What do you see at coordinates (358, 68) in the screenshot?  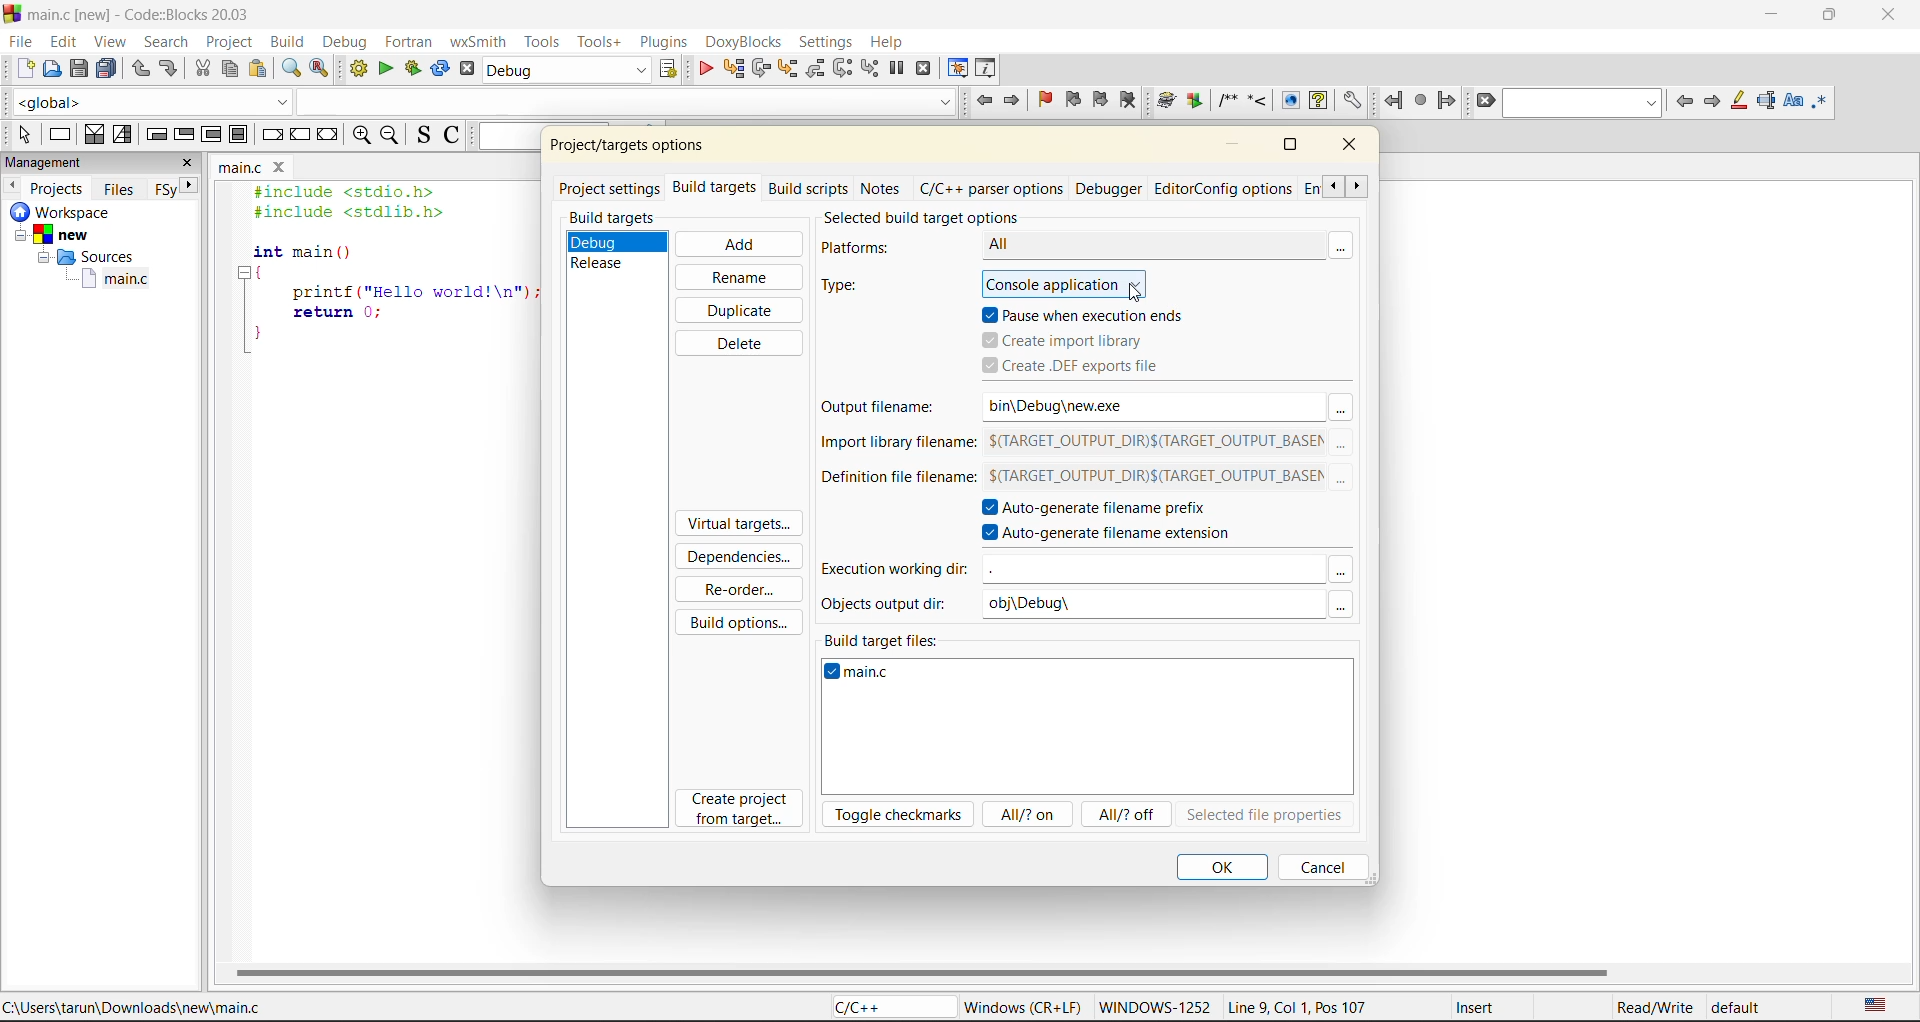 I see `build` at bounding box center [358, 68].